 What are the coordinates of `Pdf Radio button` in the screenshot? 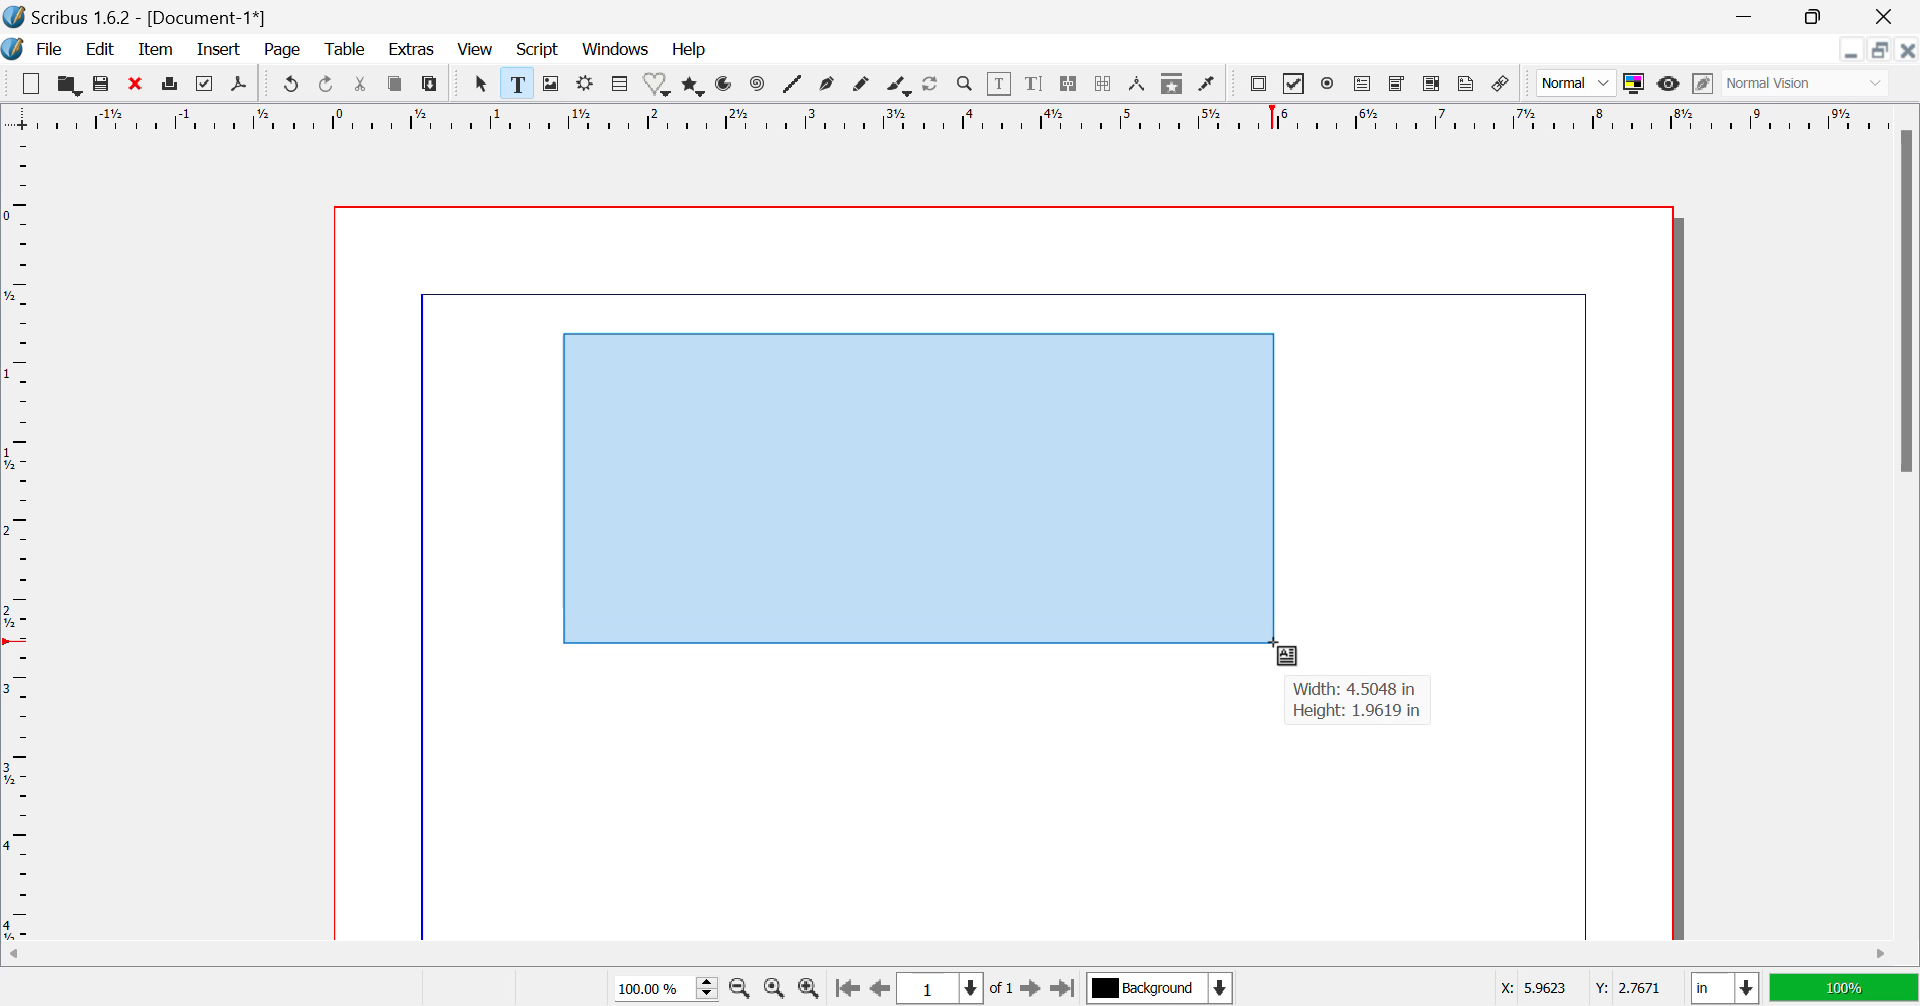 It's located at (1331, 84).